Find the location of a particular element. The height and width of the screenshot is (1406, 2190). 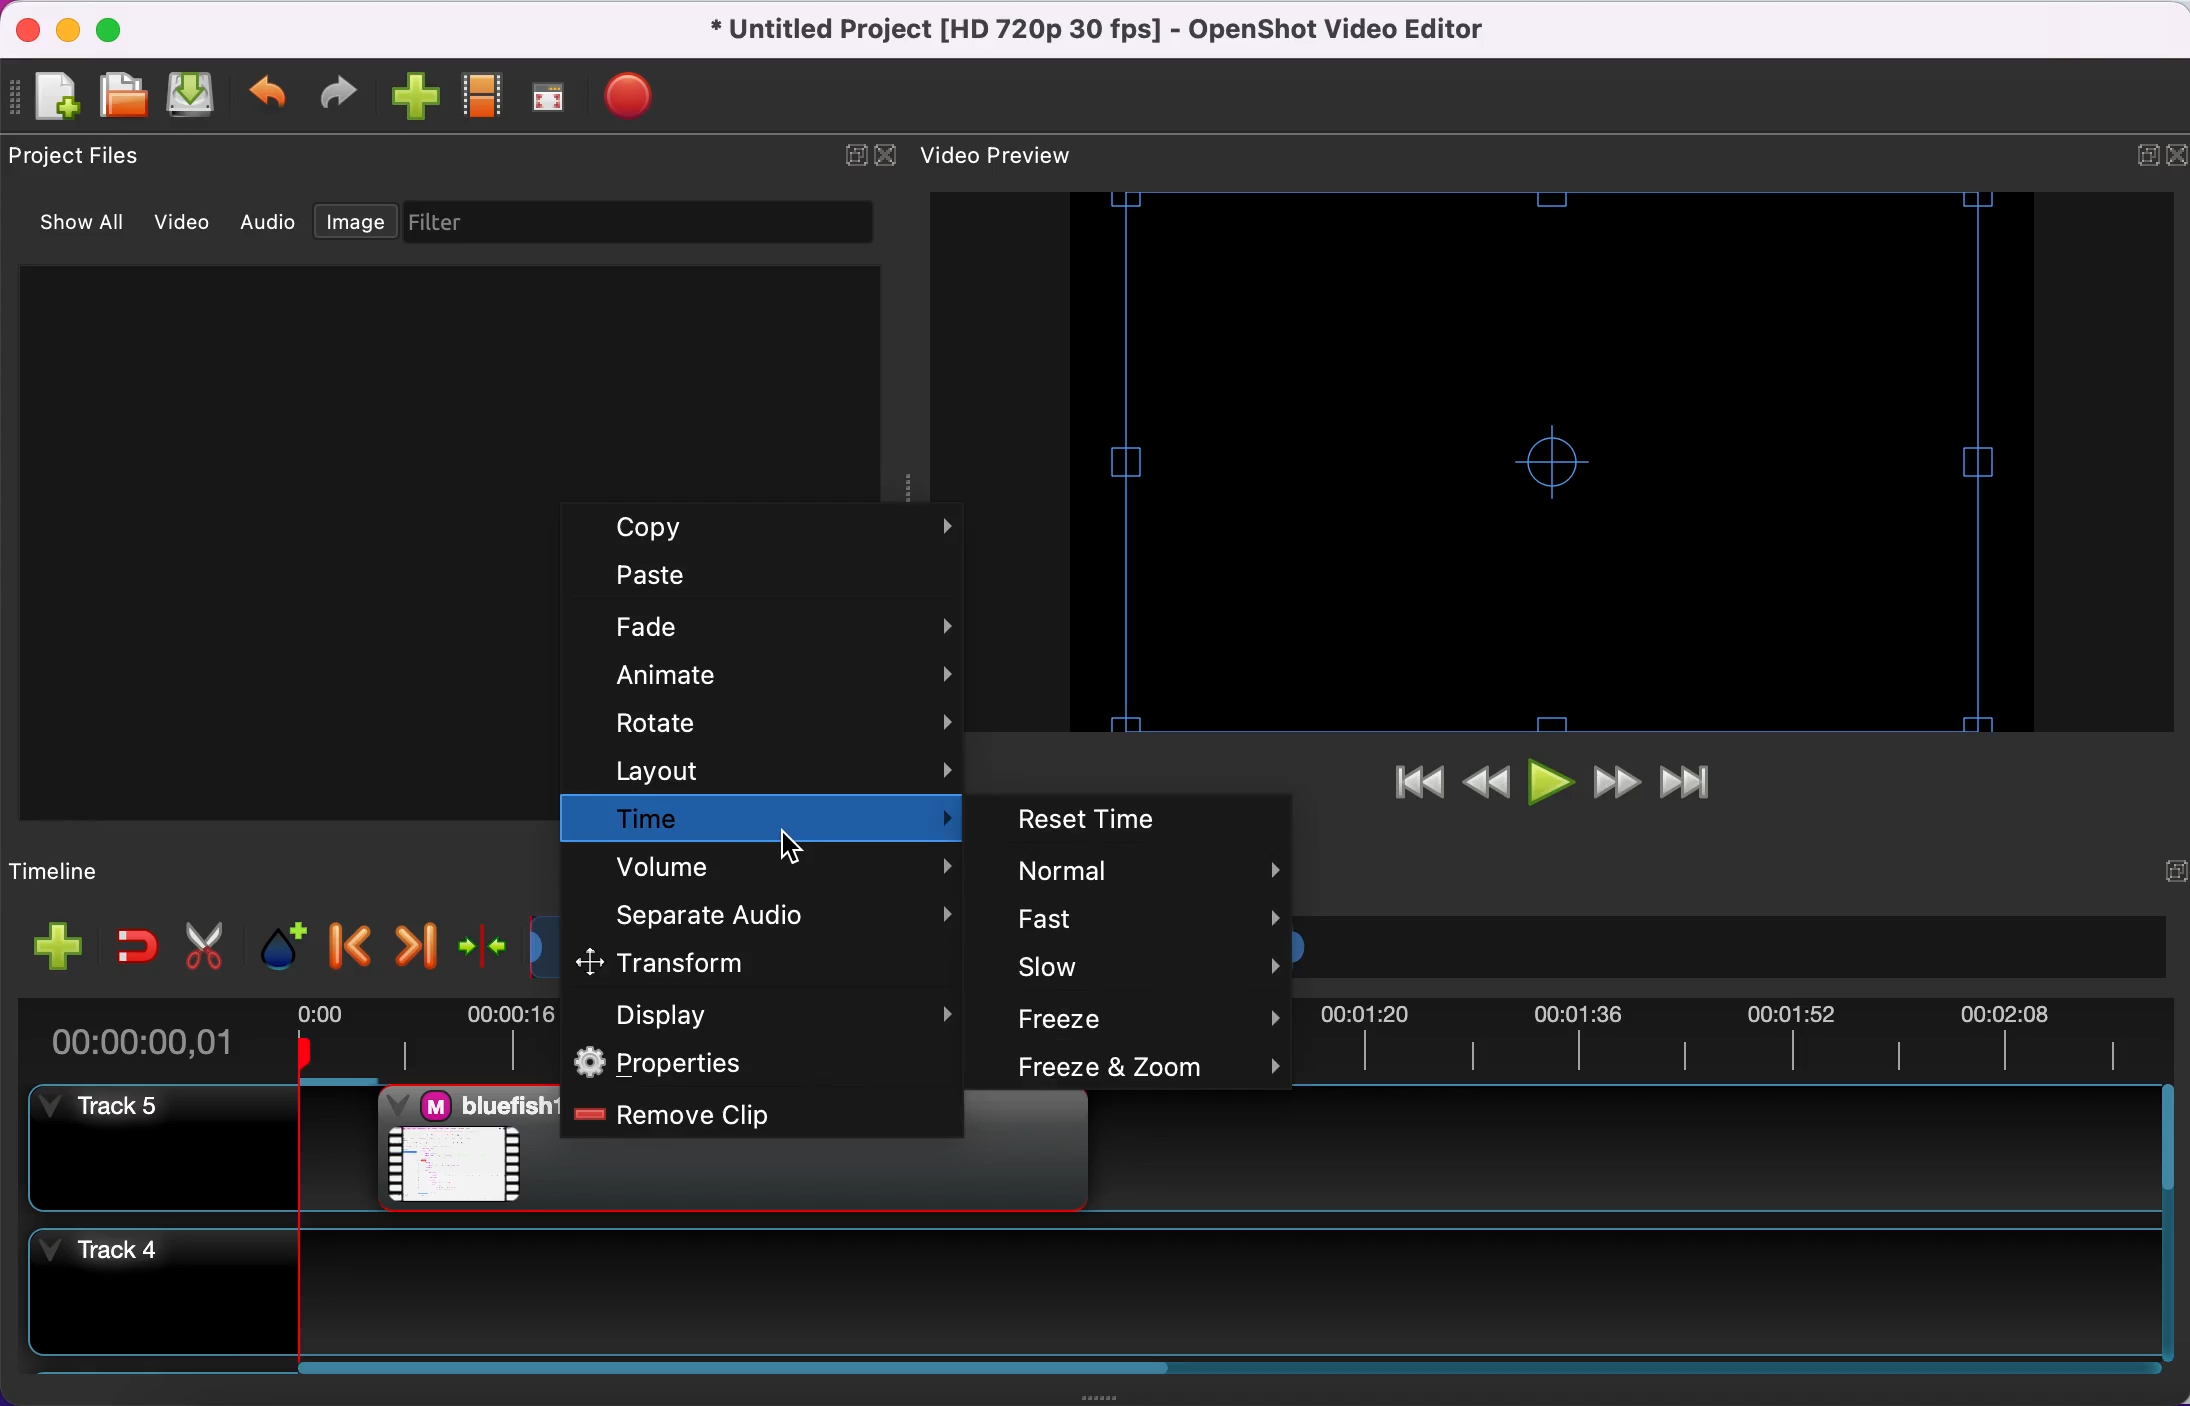

undo is located at coordinates (274, 98).